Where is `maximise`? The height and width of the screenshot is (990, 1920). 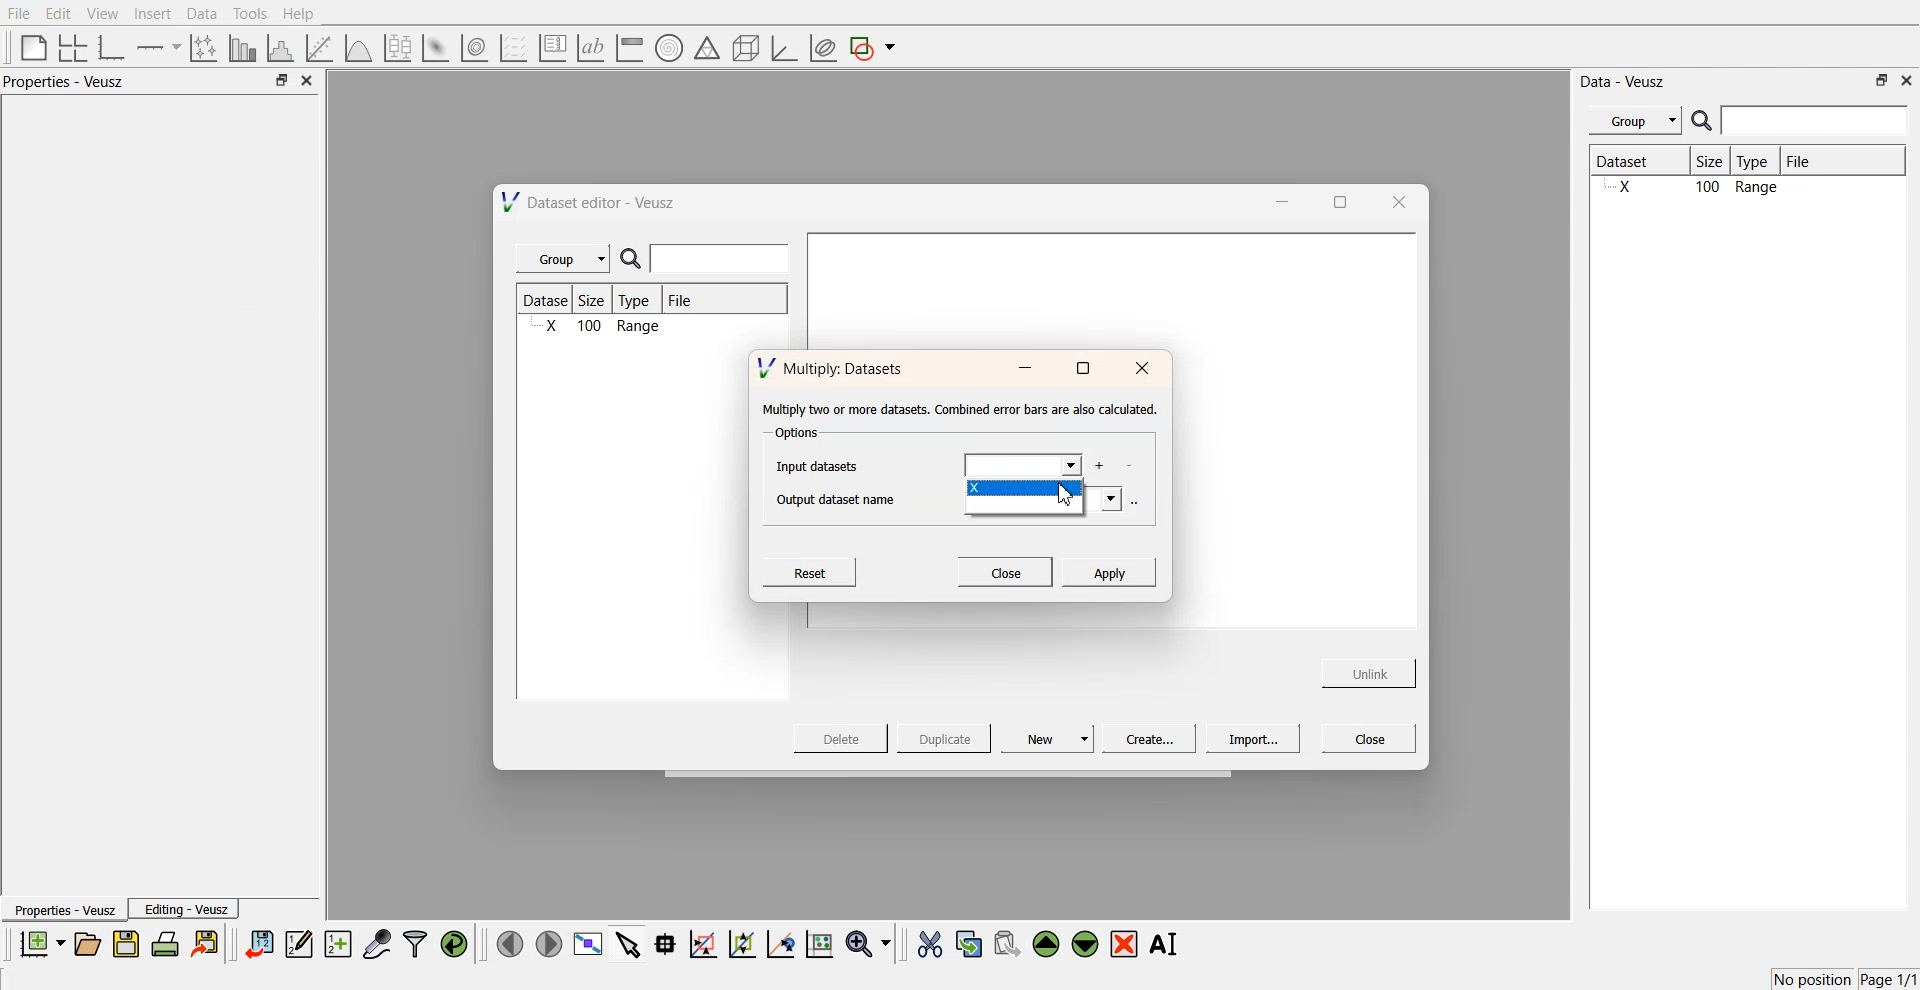 maximise is located at coordinates (1082, 369).